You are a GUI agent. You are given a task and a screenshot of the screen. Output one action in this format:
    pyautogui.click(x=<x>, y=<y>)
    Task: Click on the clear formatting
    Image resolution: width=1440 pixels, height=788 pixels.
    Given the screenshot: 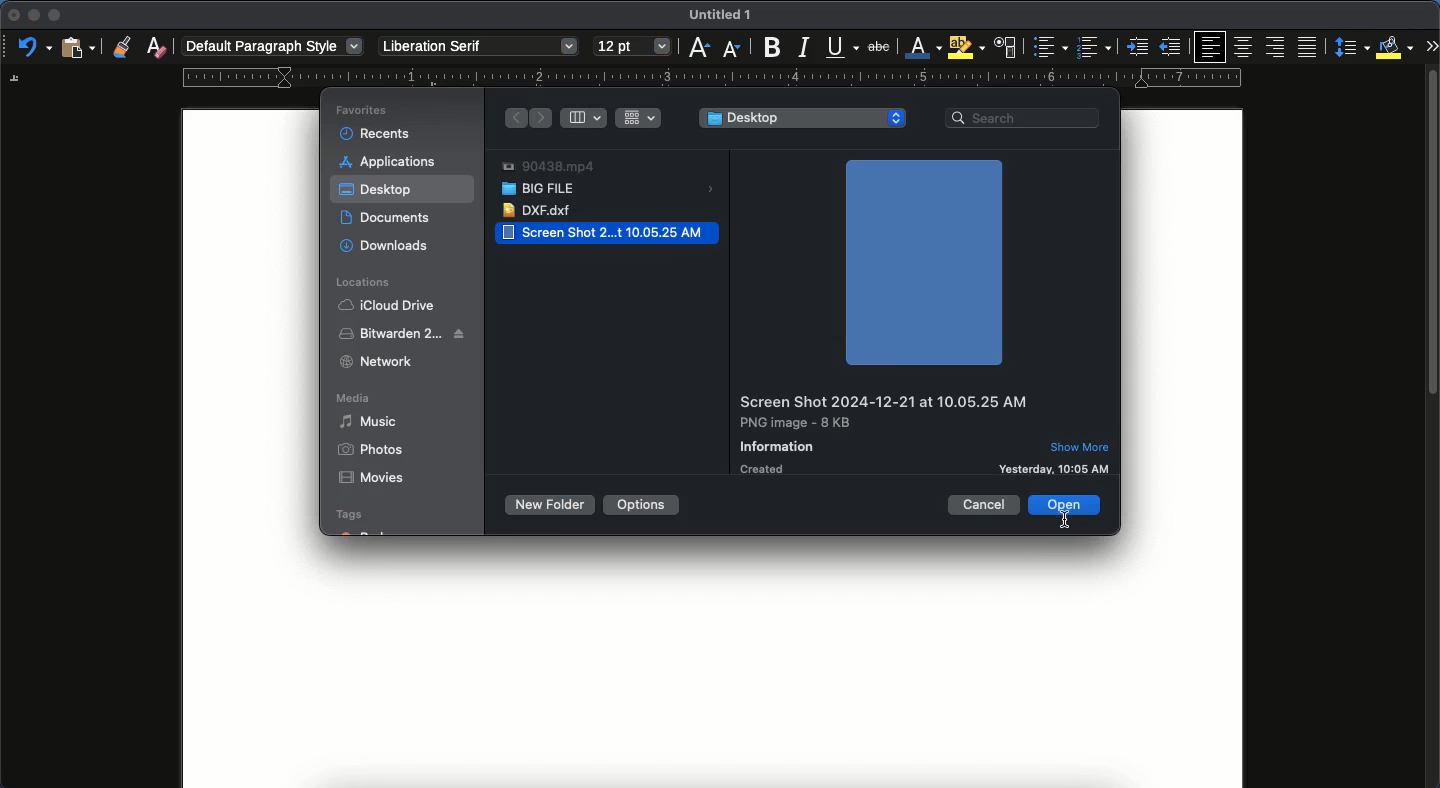 What is the action you would take?
    pyautogui.click(x=157, y=47)
    